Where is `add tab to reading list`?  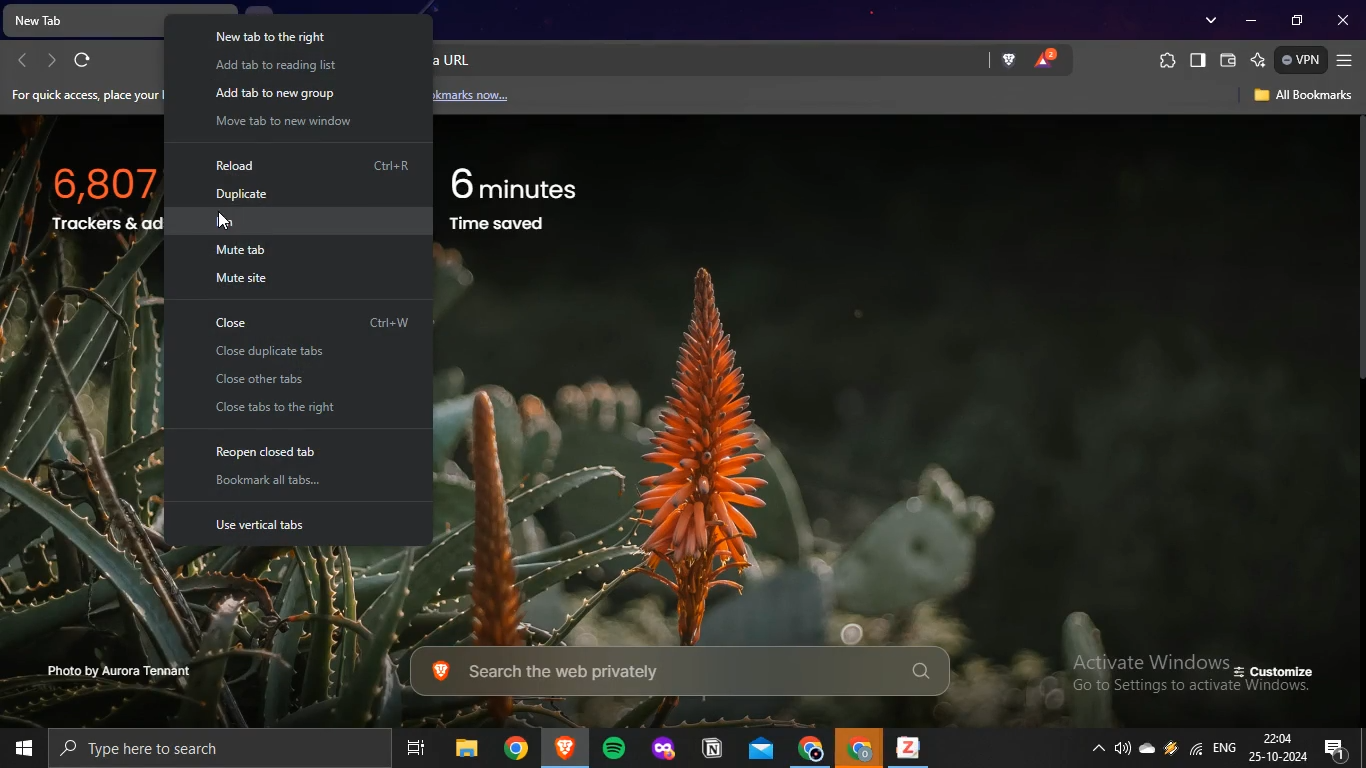 add tab to reading list is located at coordinates (276, 64).